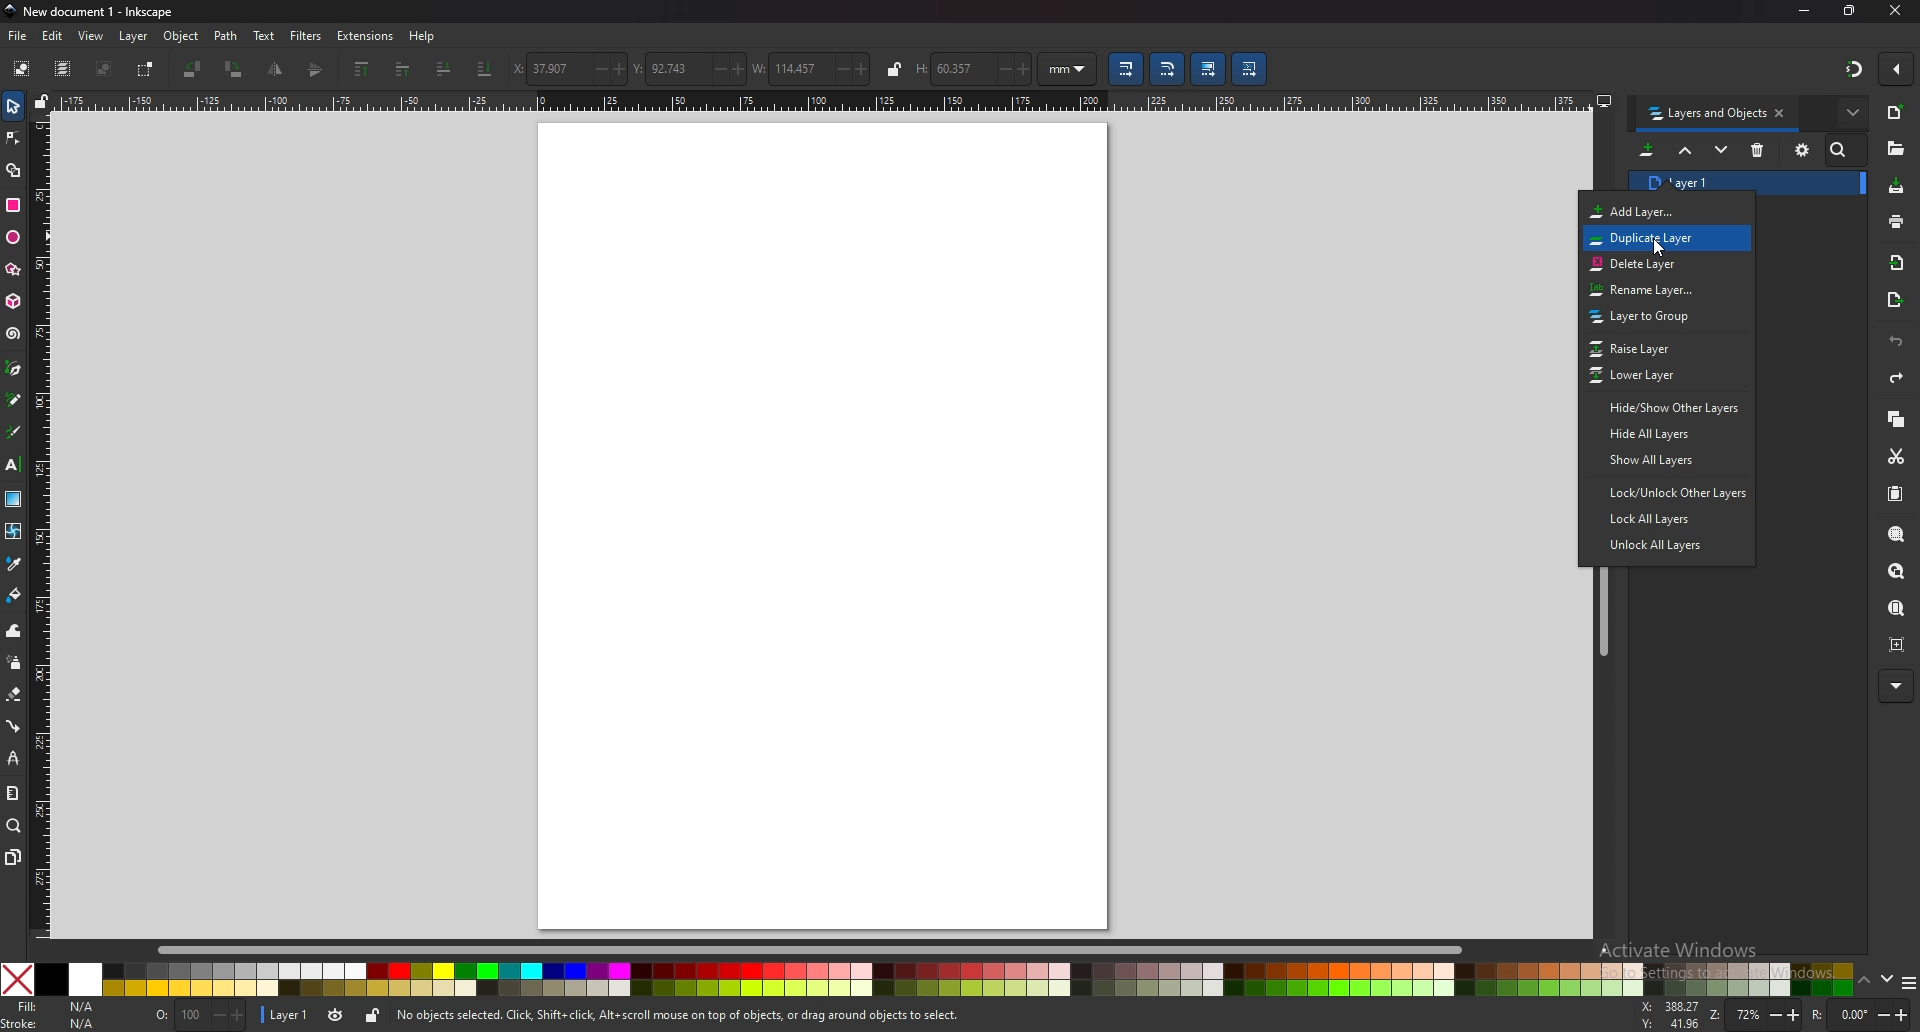 This screenshot has height=1032, width=1920. Describe the element at coordinates (86, 980) in the screenshot. I see `white` at that location.